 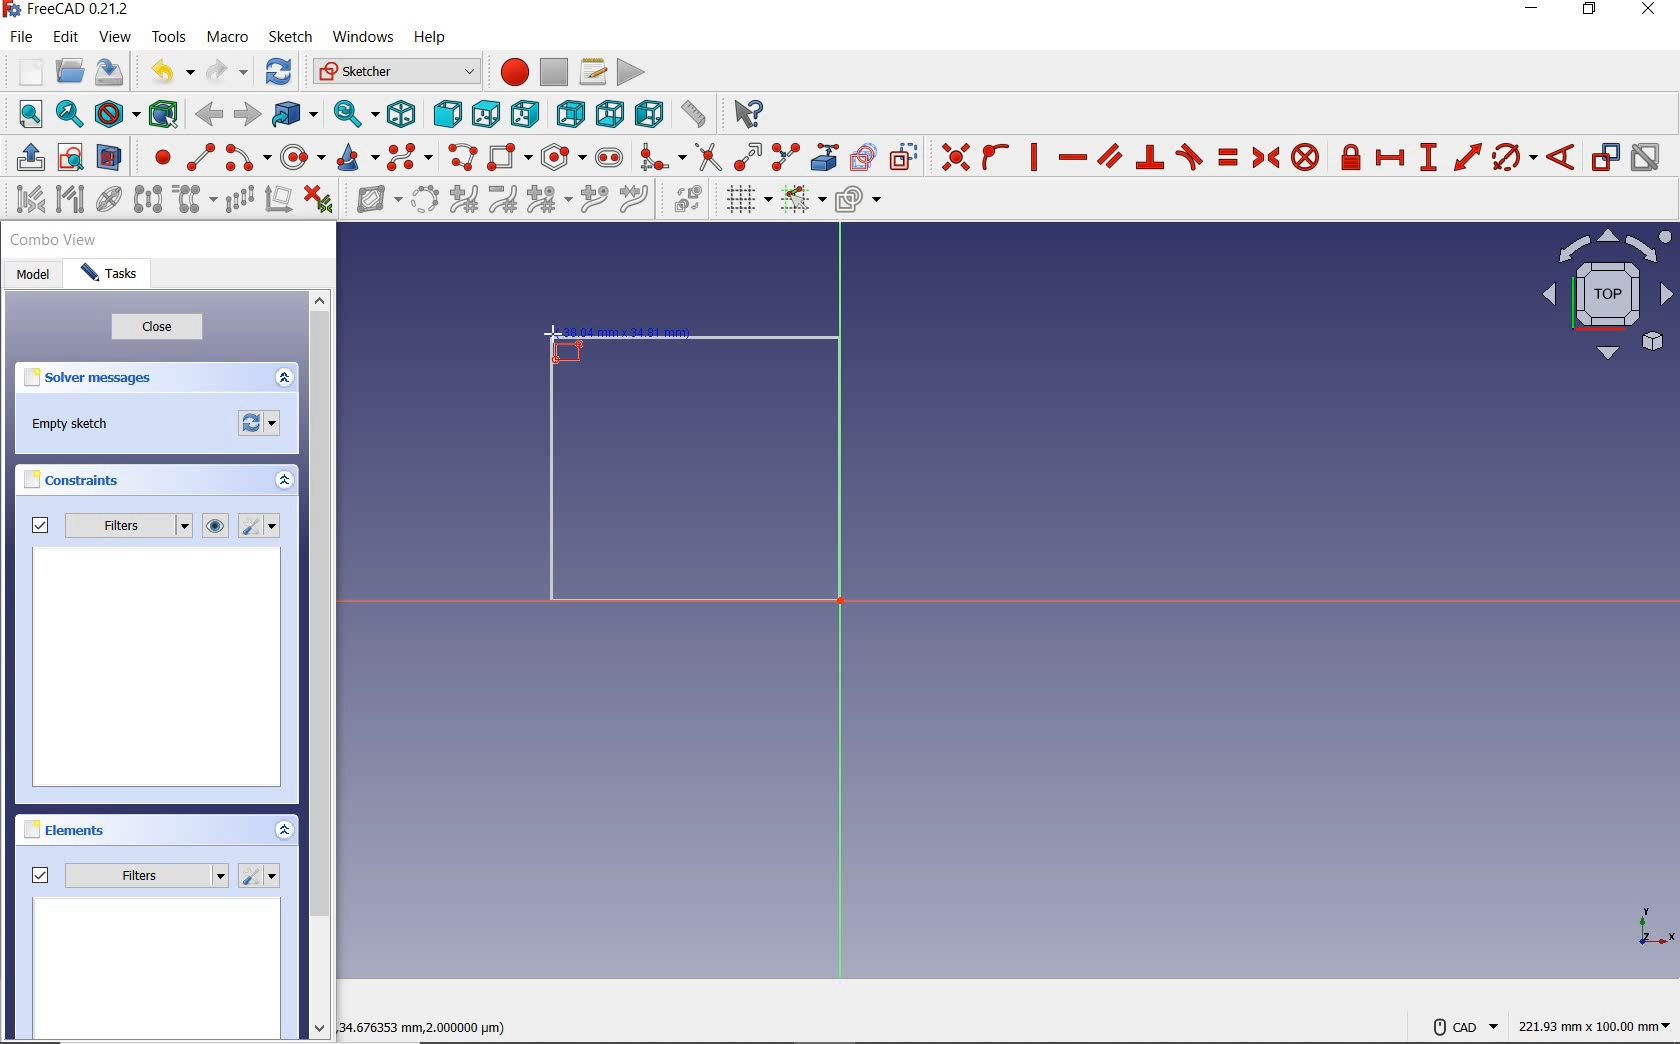 I want to click on trim edge, so click(x=707, y=157).